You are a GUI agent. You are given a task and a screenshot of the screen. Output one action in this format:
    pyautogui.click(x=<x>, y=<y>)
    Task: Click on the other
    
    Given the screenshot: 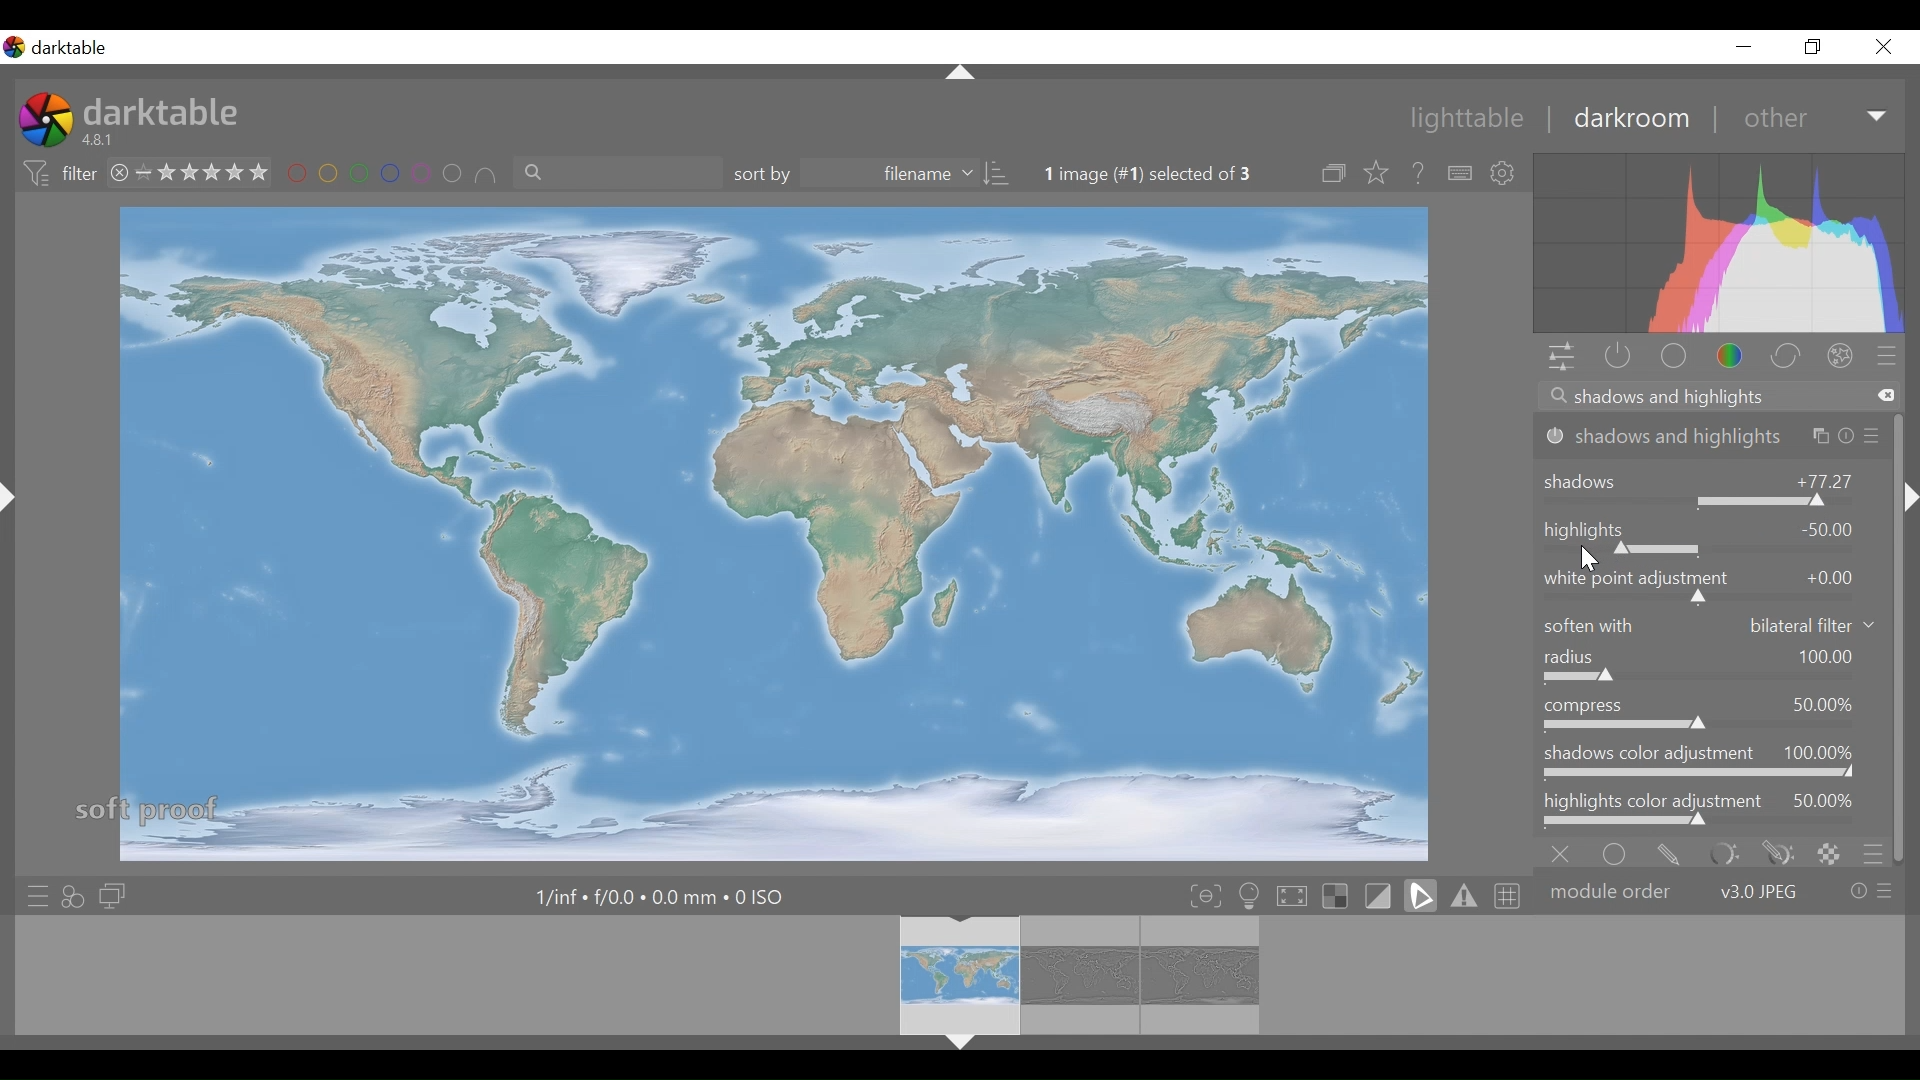 What is the action you would take?
    pyautogui.click(x=1810, y=118)
    